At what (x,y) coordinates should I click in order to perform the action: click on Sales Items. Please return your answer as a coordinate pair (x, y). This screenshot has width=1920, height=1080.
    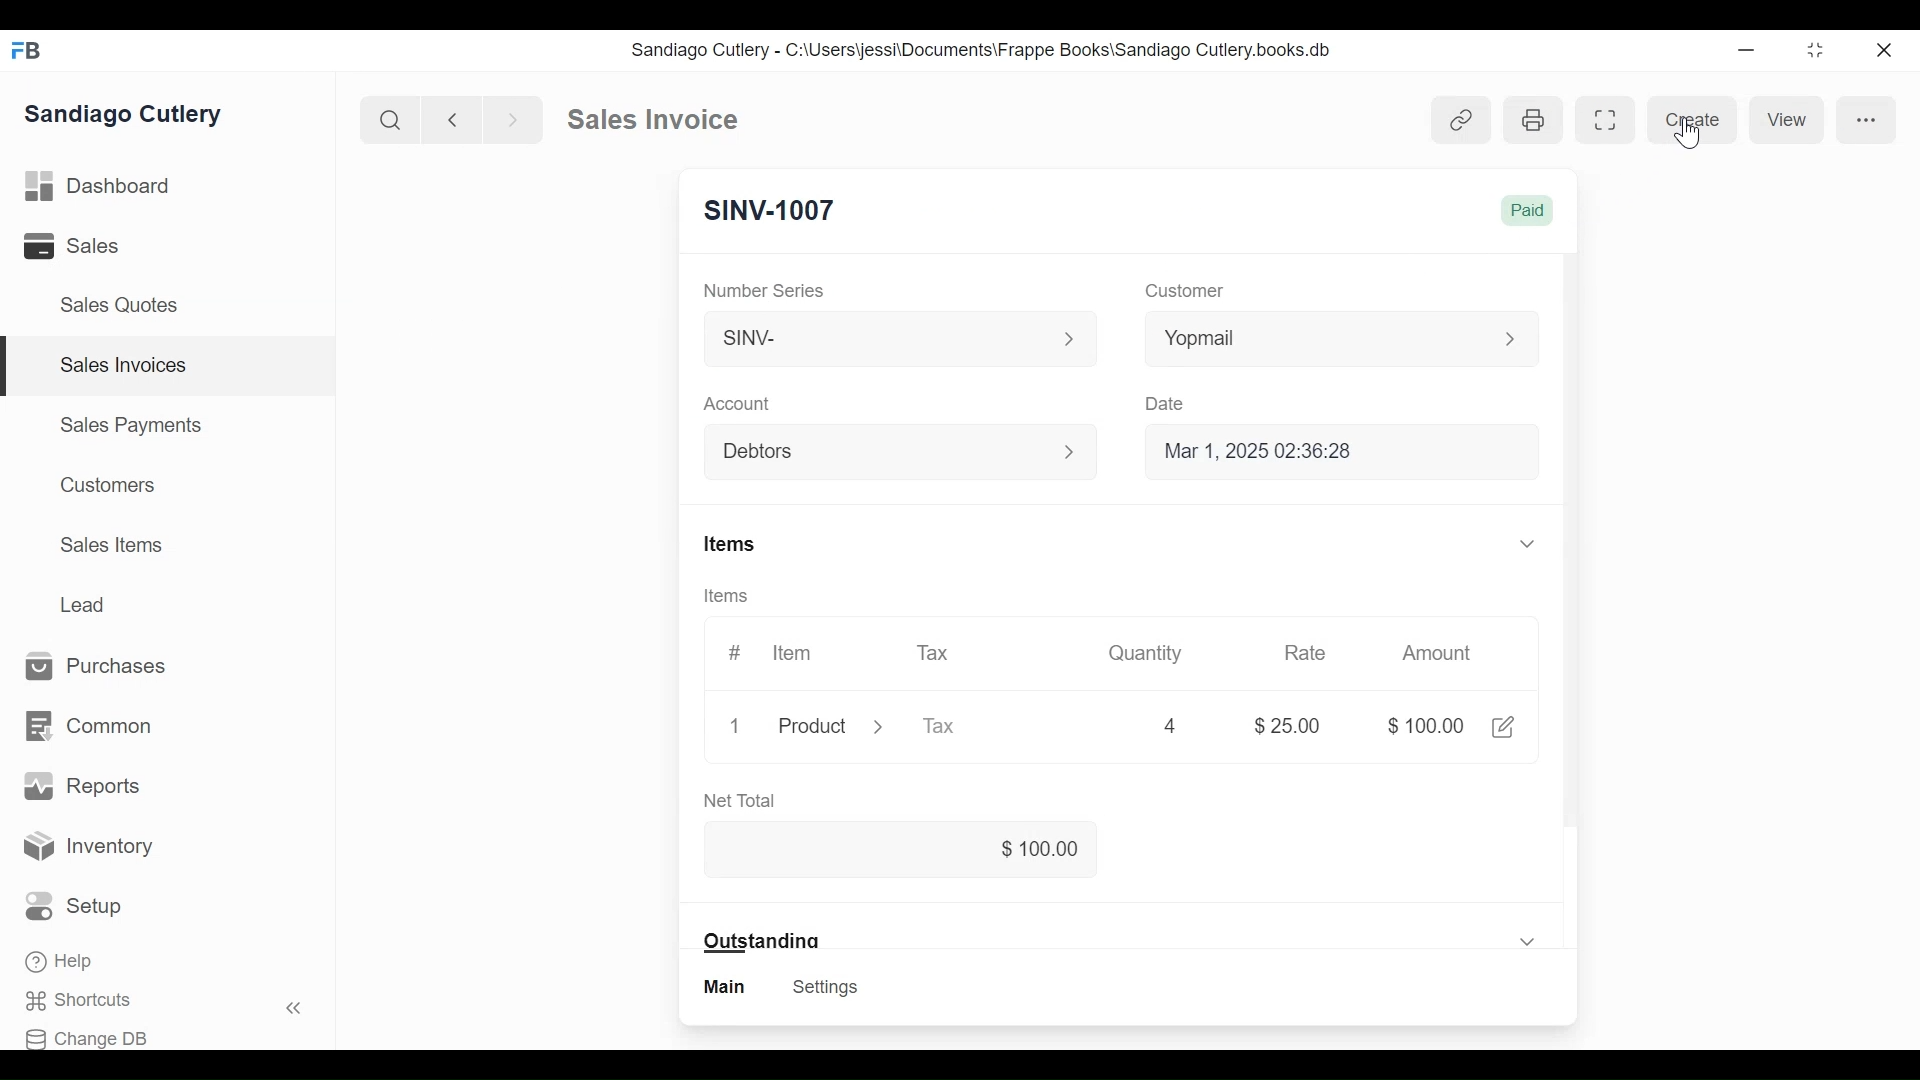
    Looking at the image, I should click on (111, 544).